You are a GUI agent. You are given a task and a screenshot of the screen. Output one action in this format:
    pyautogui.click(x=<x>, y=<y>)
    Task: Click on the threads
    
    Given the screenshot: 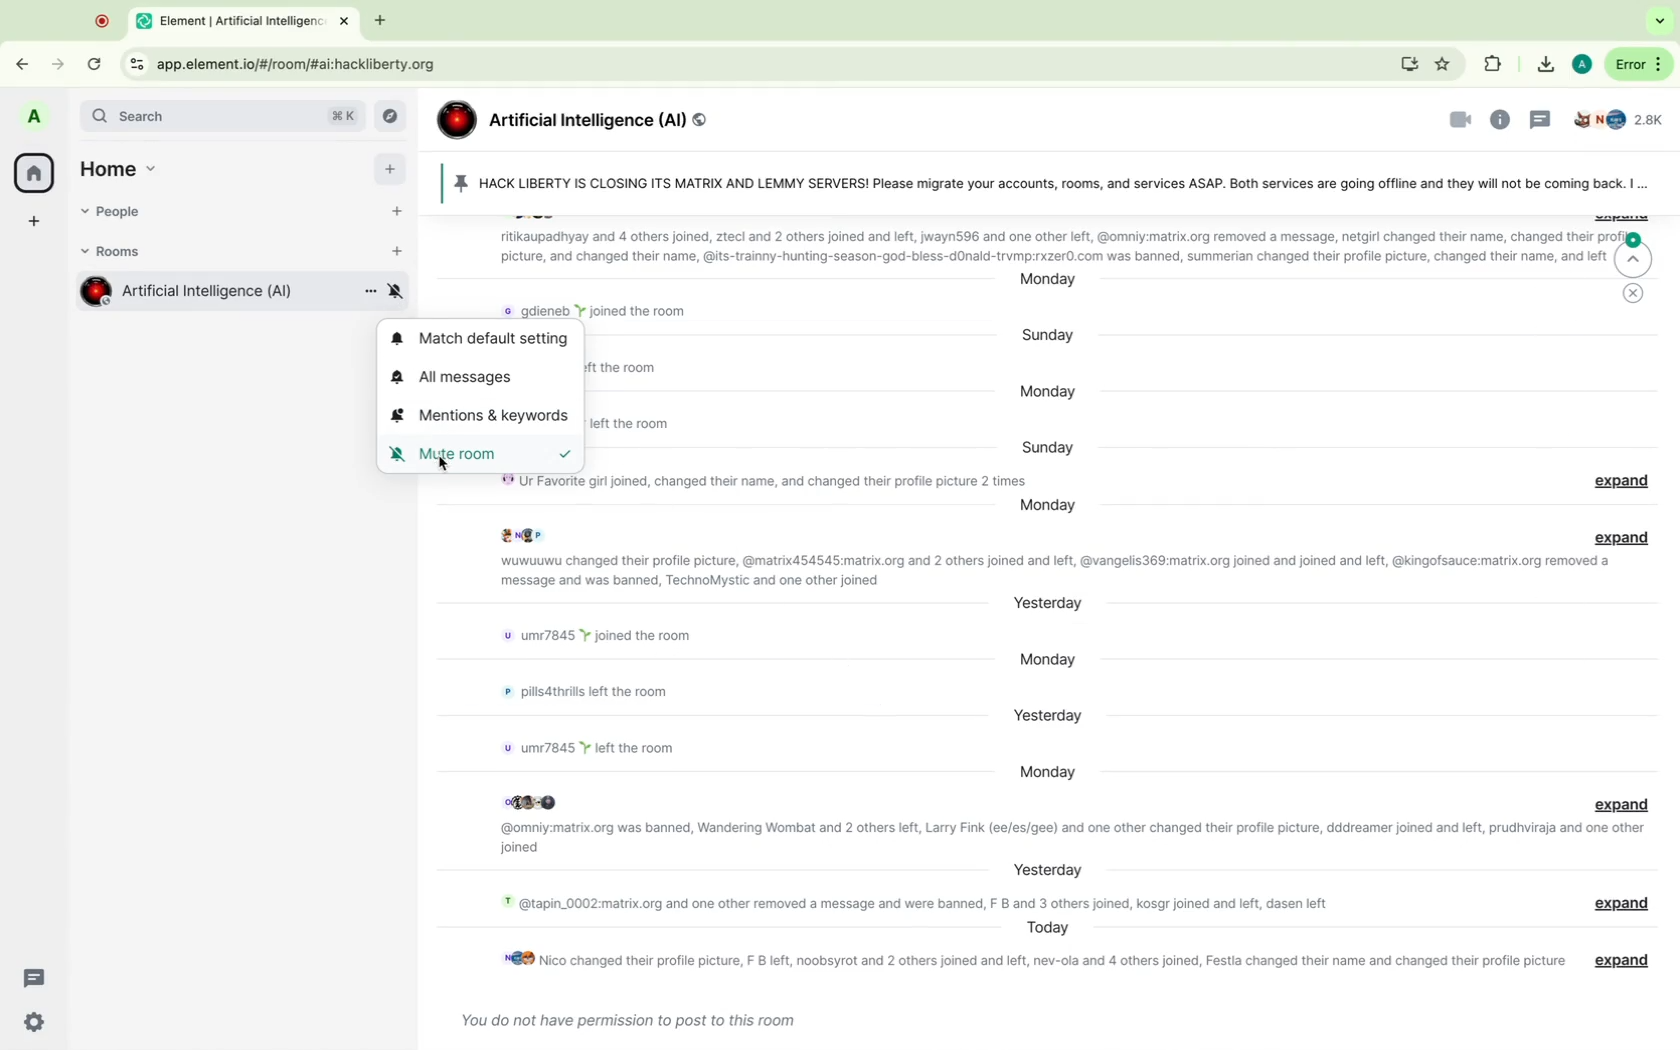 What is the action you would take?
    pyautogui.click(x=33, y=976)
    